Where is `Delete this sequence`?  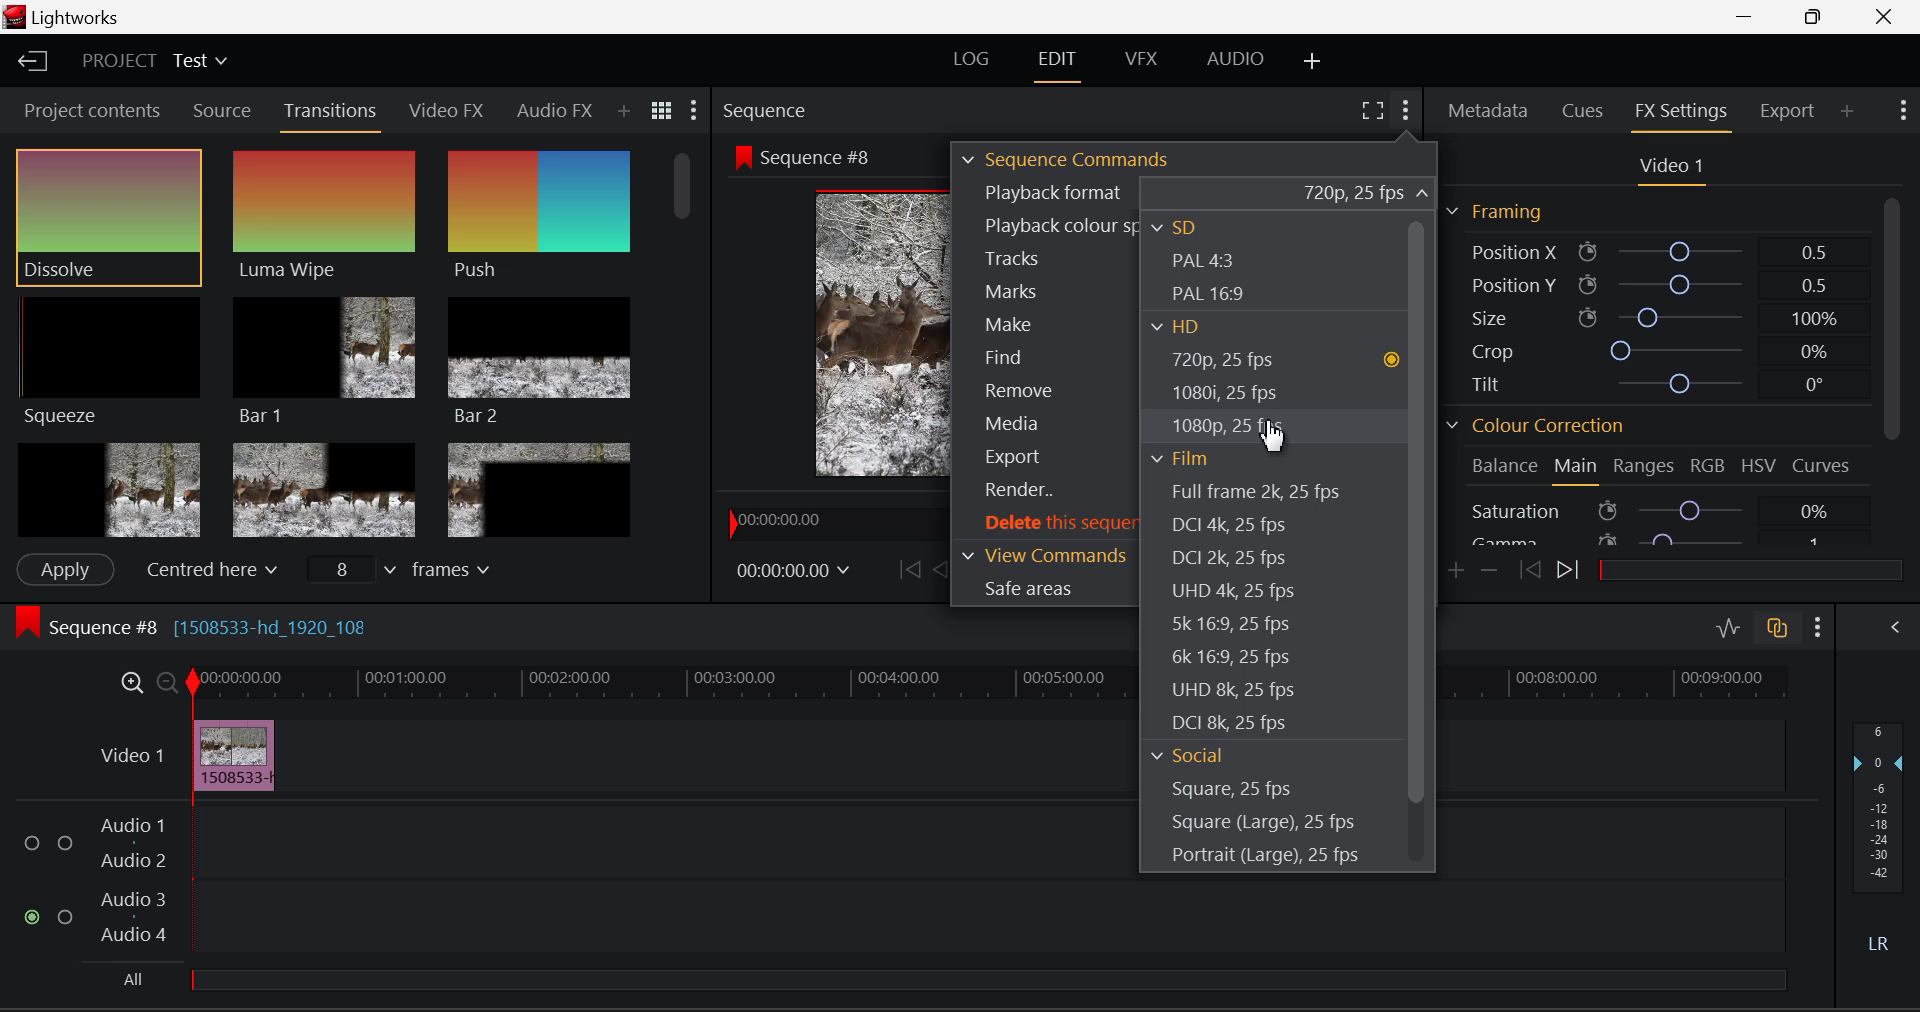 Delete this sequence is located at coordinates (1048, 524).